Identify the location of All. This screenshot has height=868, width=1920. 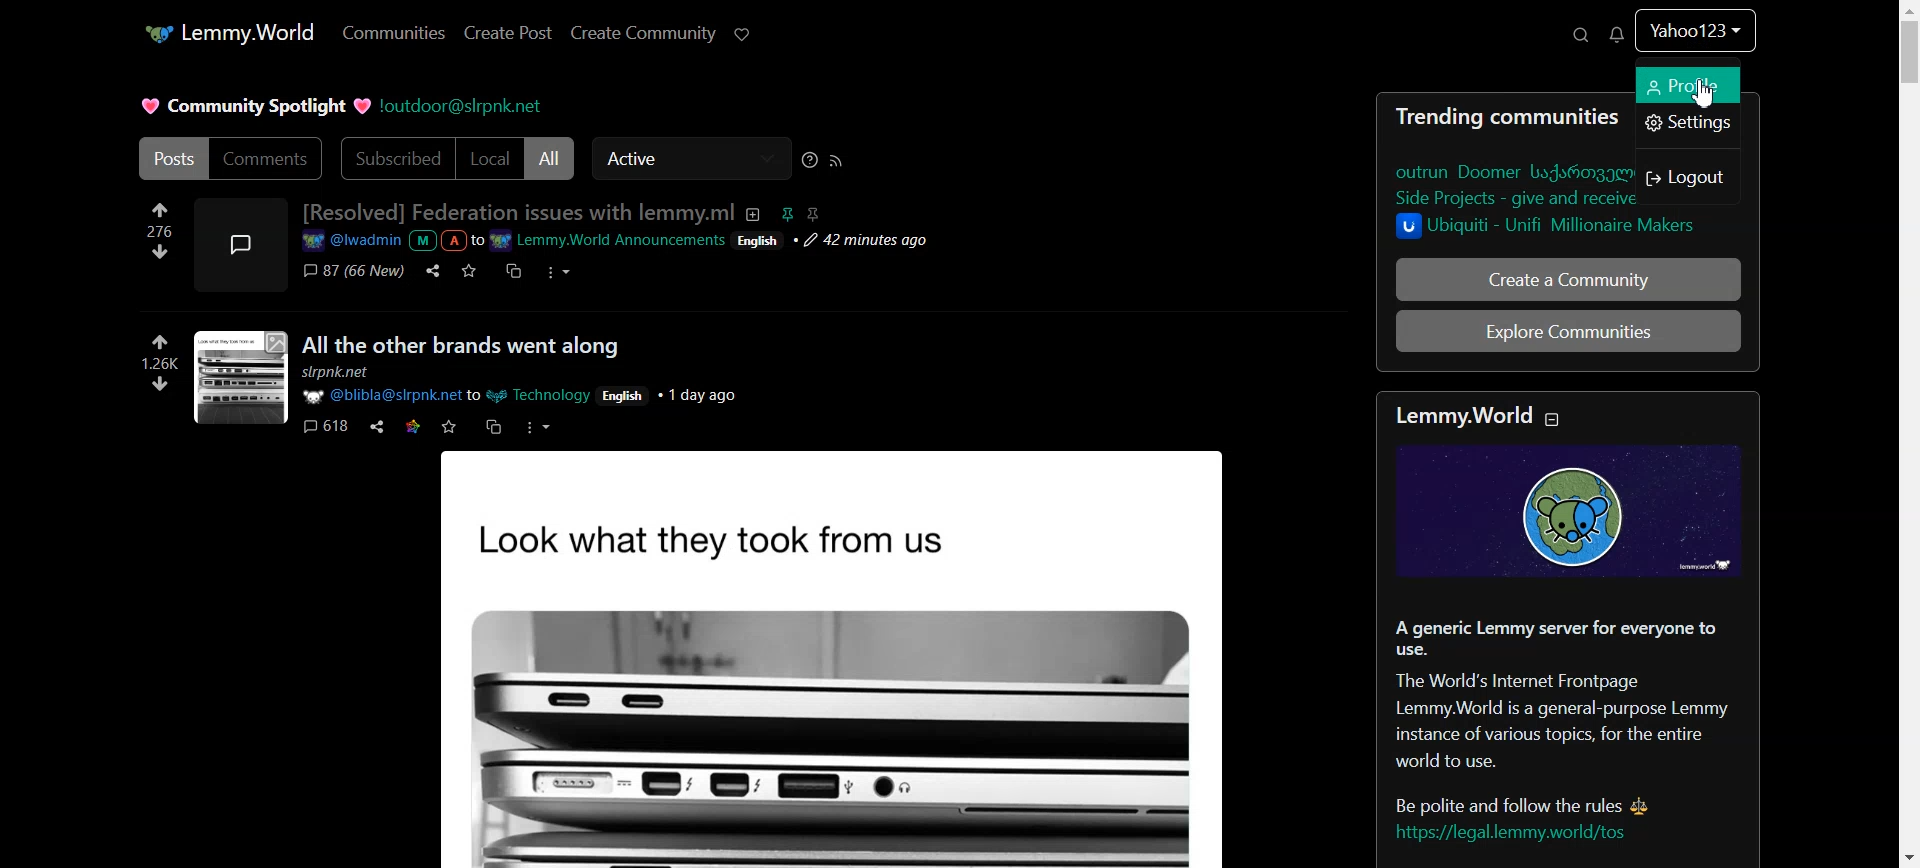
(549, 158).